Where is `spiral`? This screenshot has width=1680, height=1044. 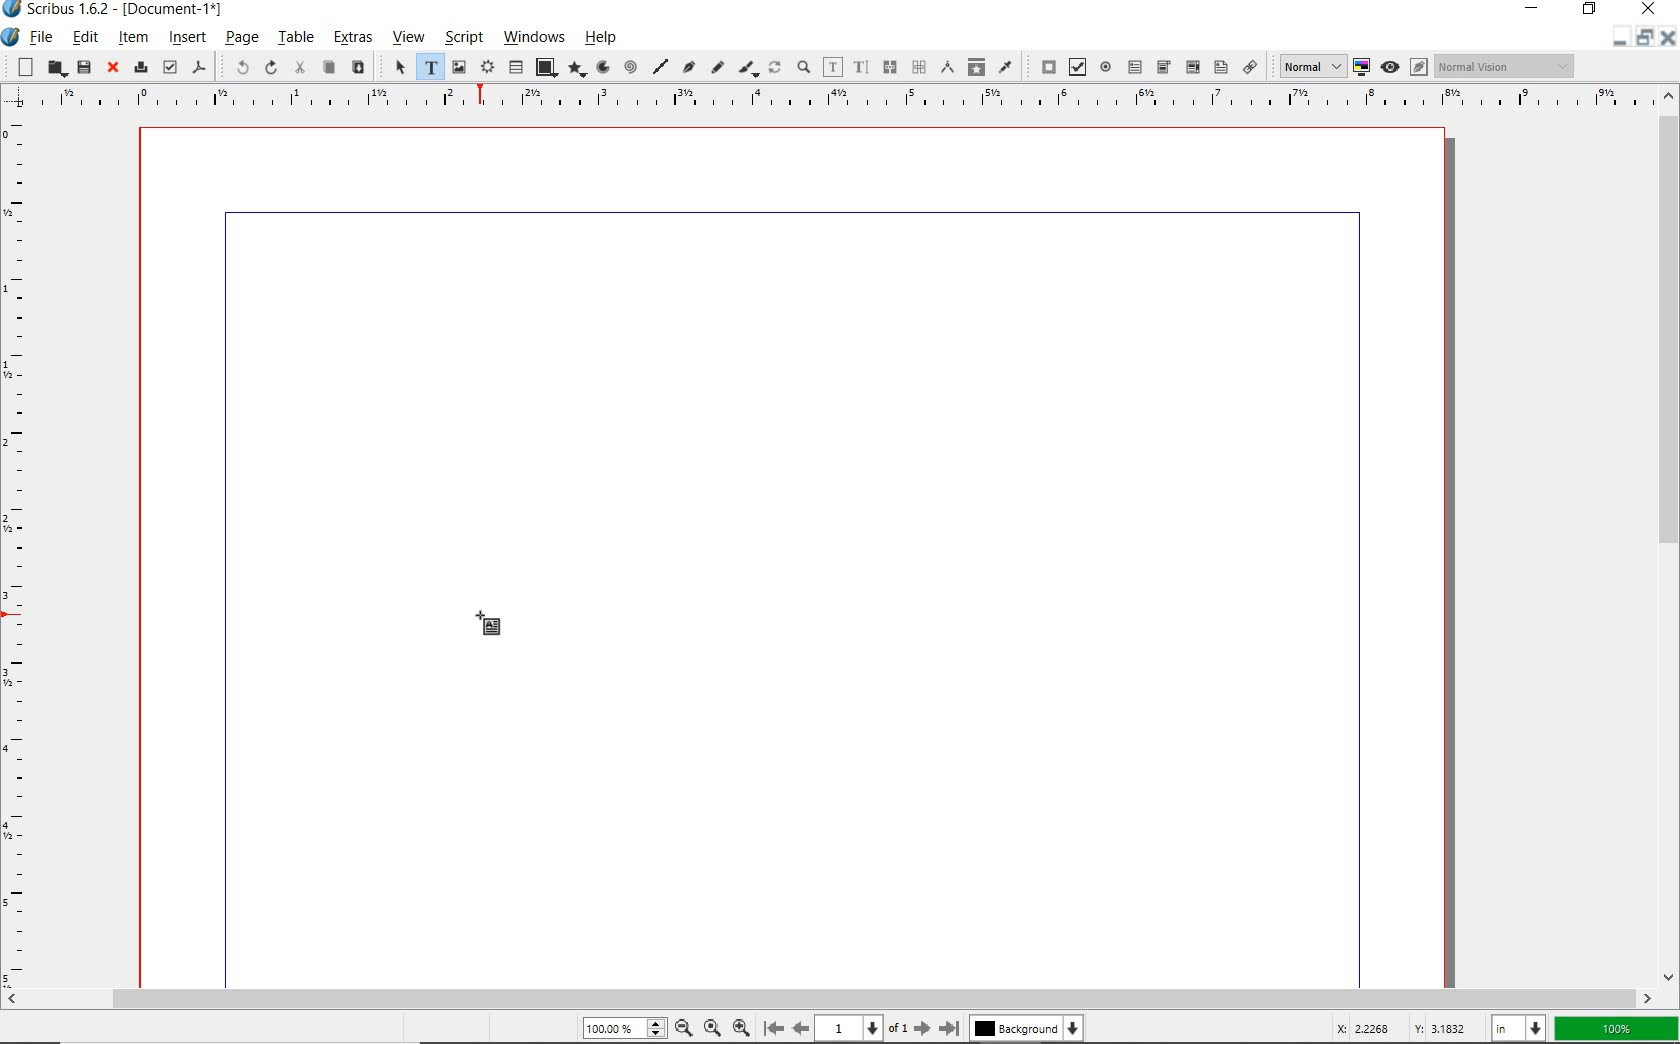
spiral is located at coordinates (630, 68).